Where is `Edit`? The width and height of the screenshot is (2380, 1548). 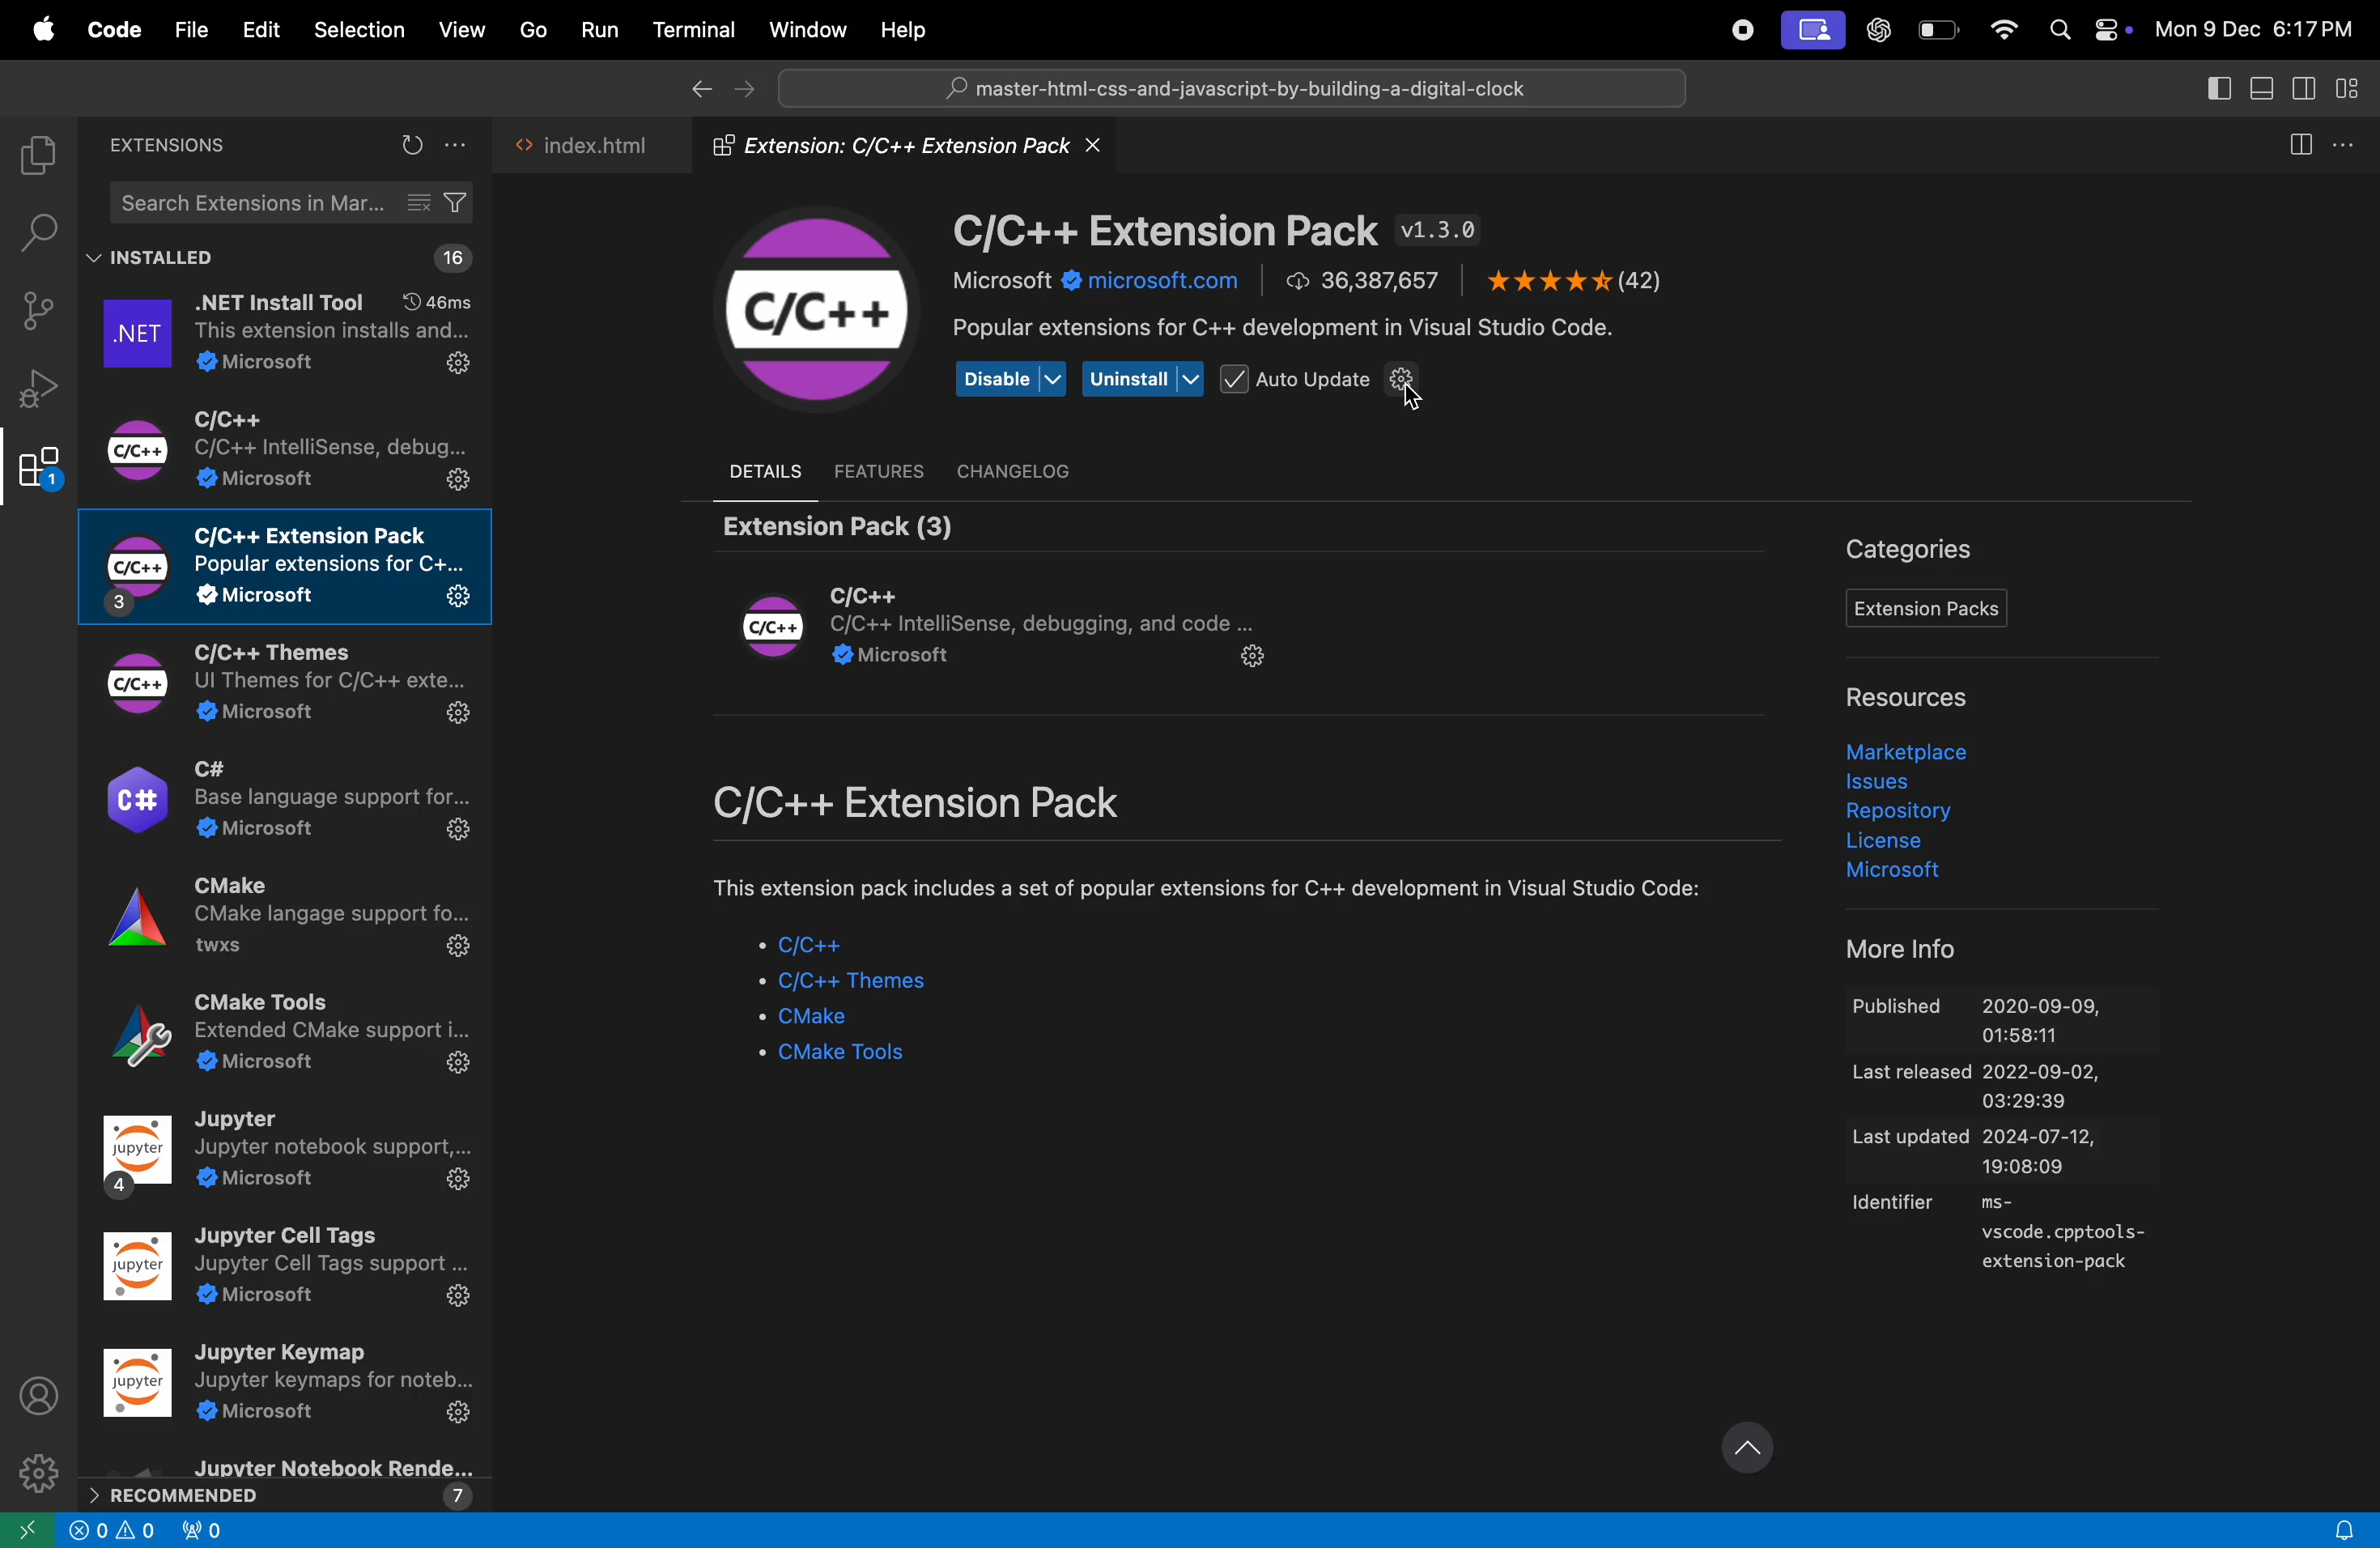 Edit is located at coordinates (255, 30).